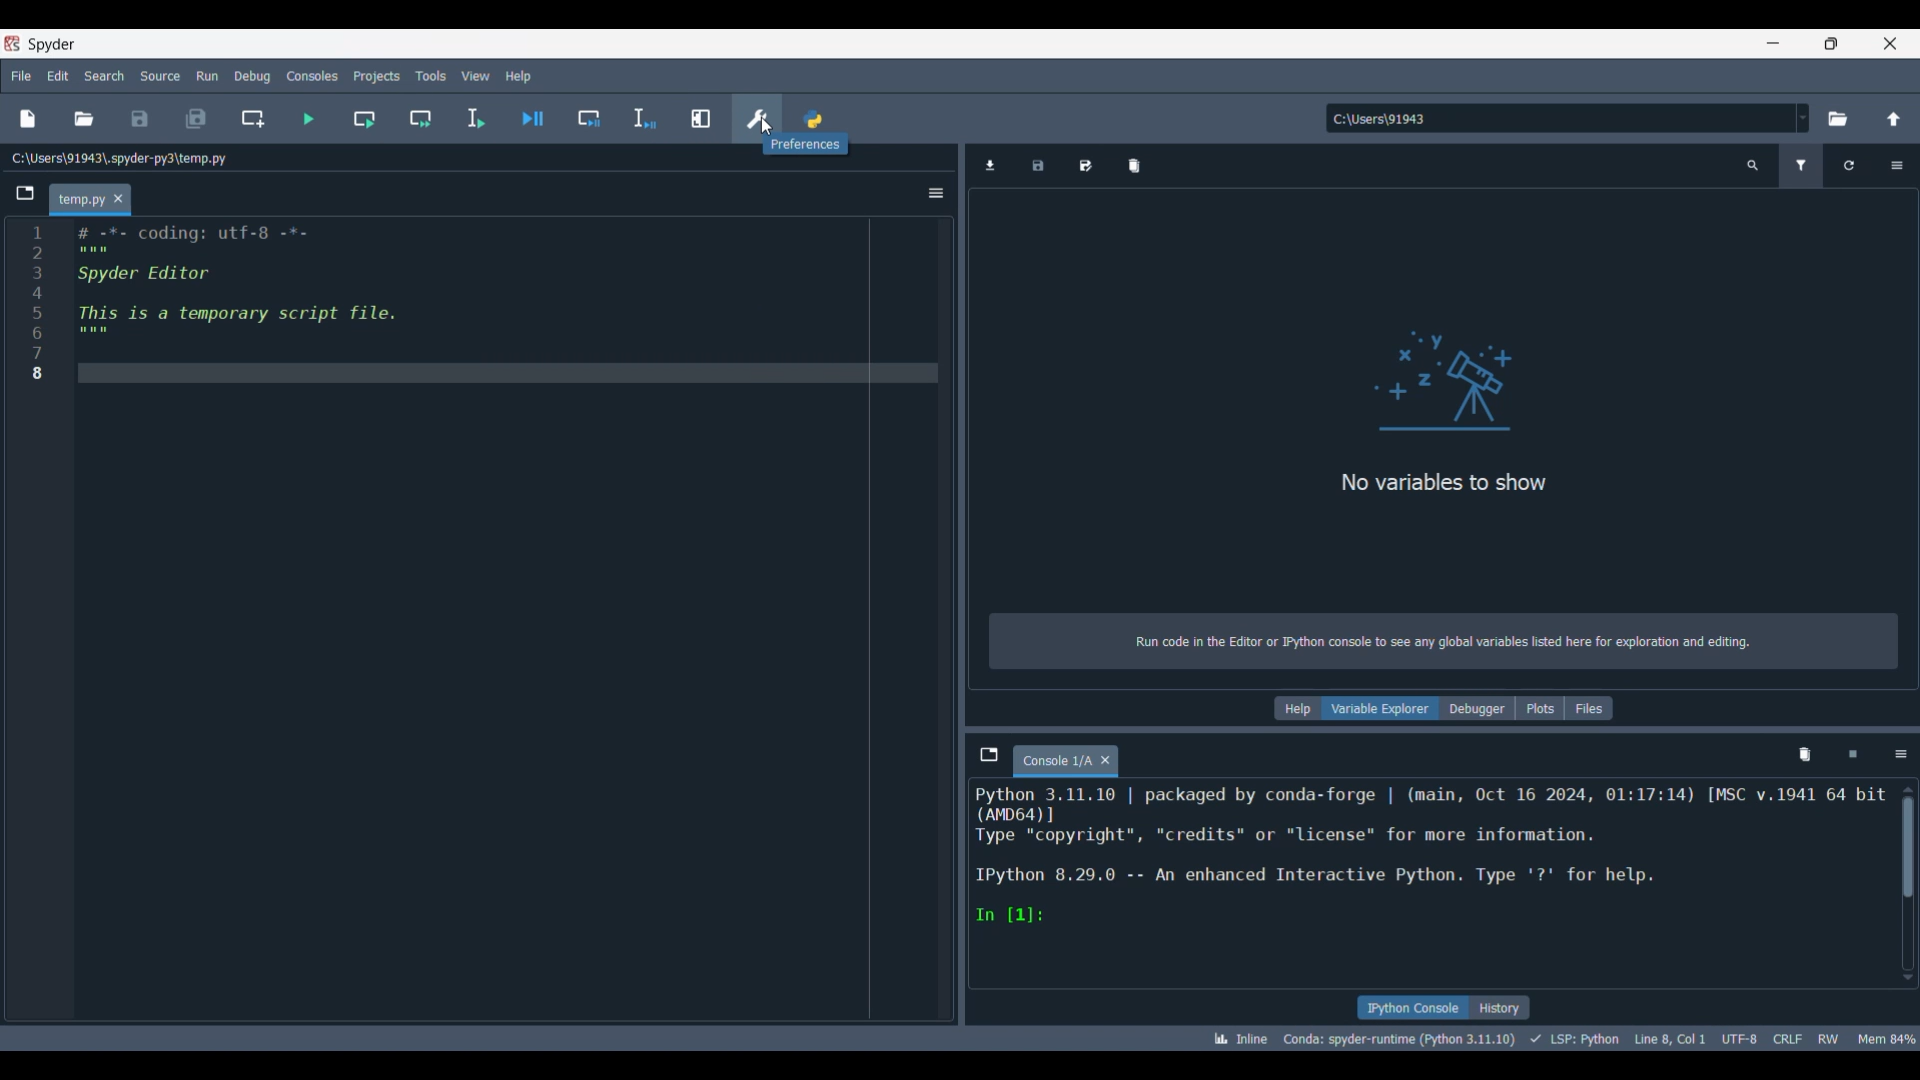 The height and width of the screenshot is (1080, 1920). Describe the element at coordinates (161, 76) in the screenshot. I see `Source menu` at that location.